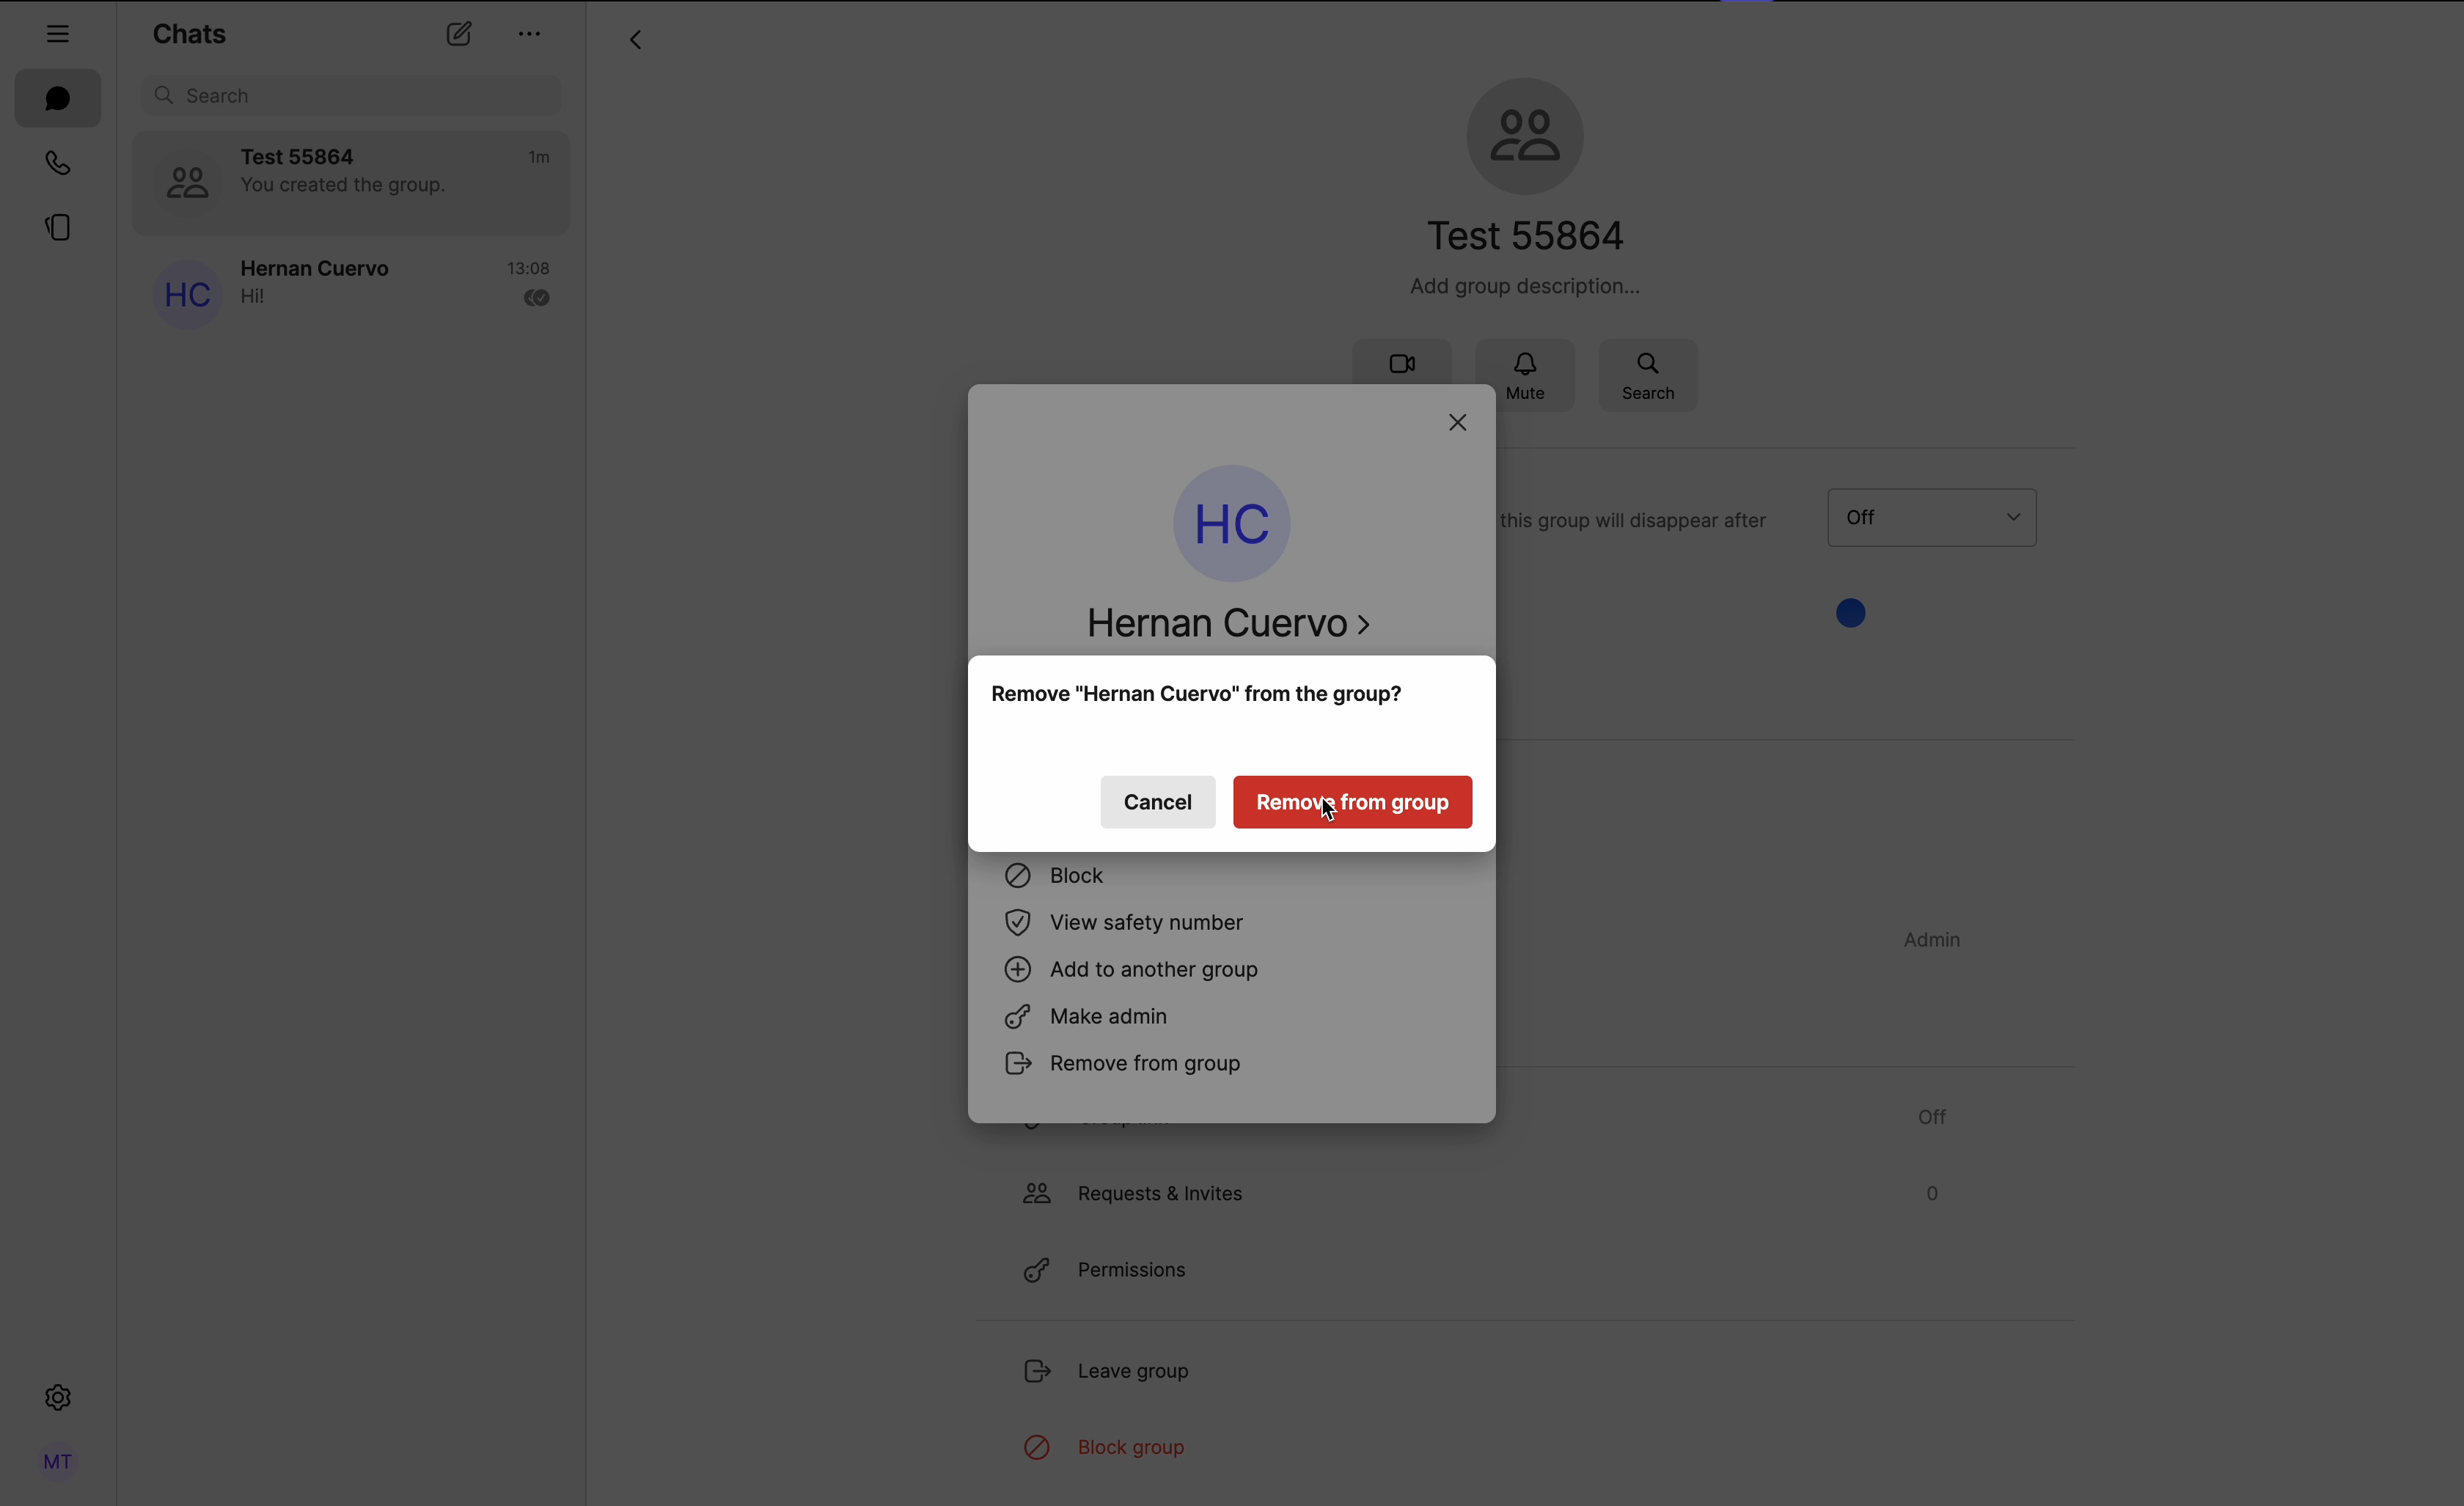 This screenshot has height=1506, width=2464. Describe the element at coordinates (1199, 698) in the screenshot. I see `remove "Hernan Cuervo" from the group?` at that location.